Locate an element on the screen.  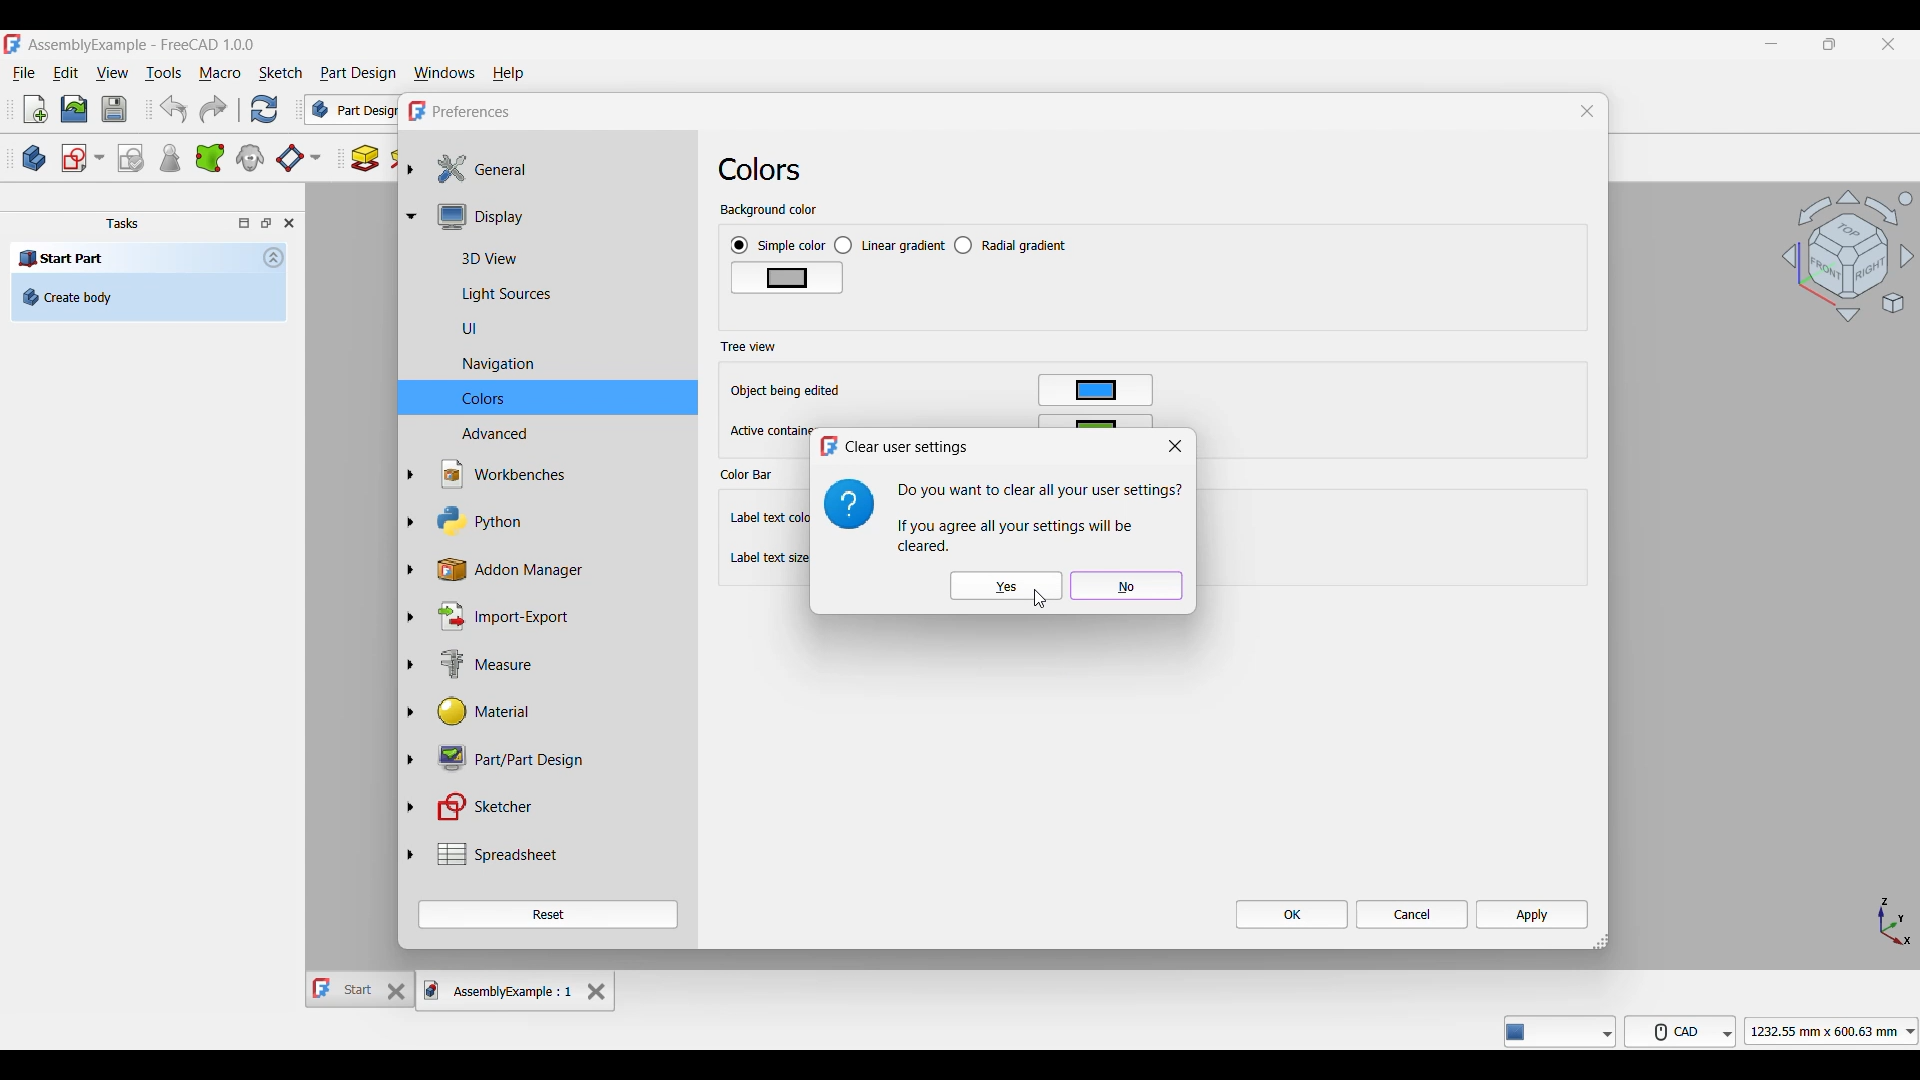
Apply is located at coordinates (1532, 914).